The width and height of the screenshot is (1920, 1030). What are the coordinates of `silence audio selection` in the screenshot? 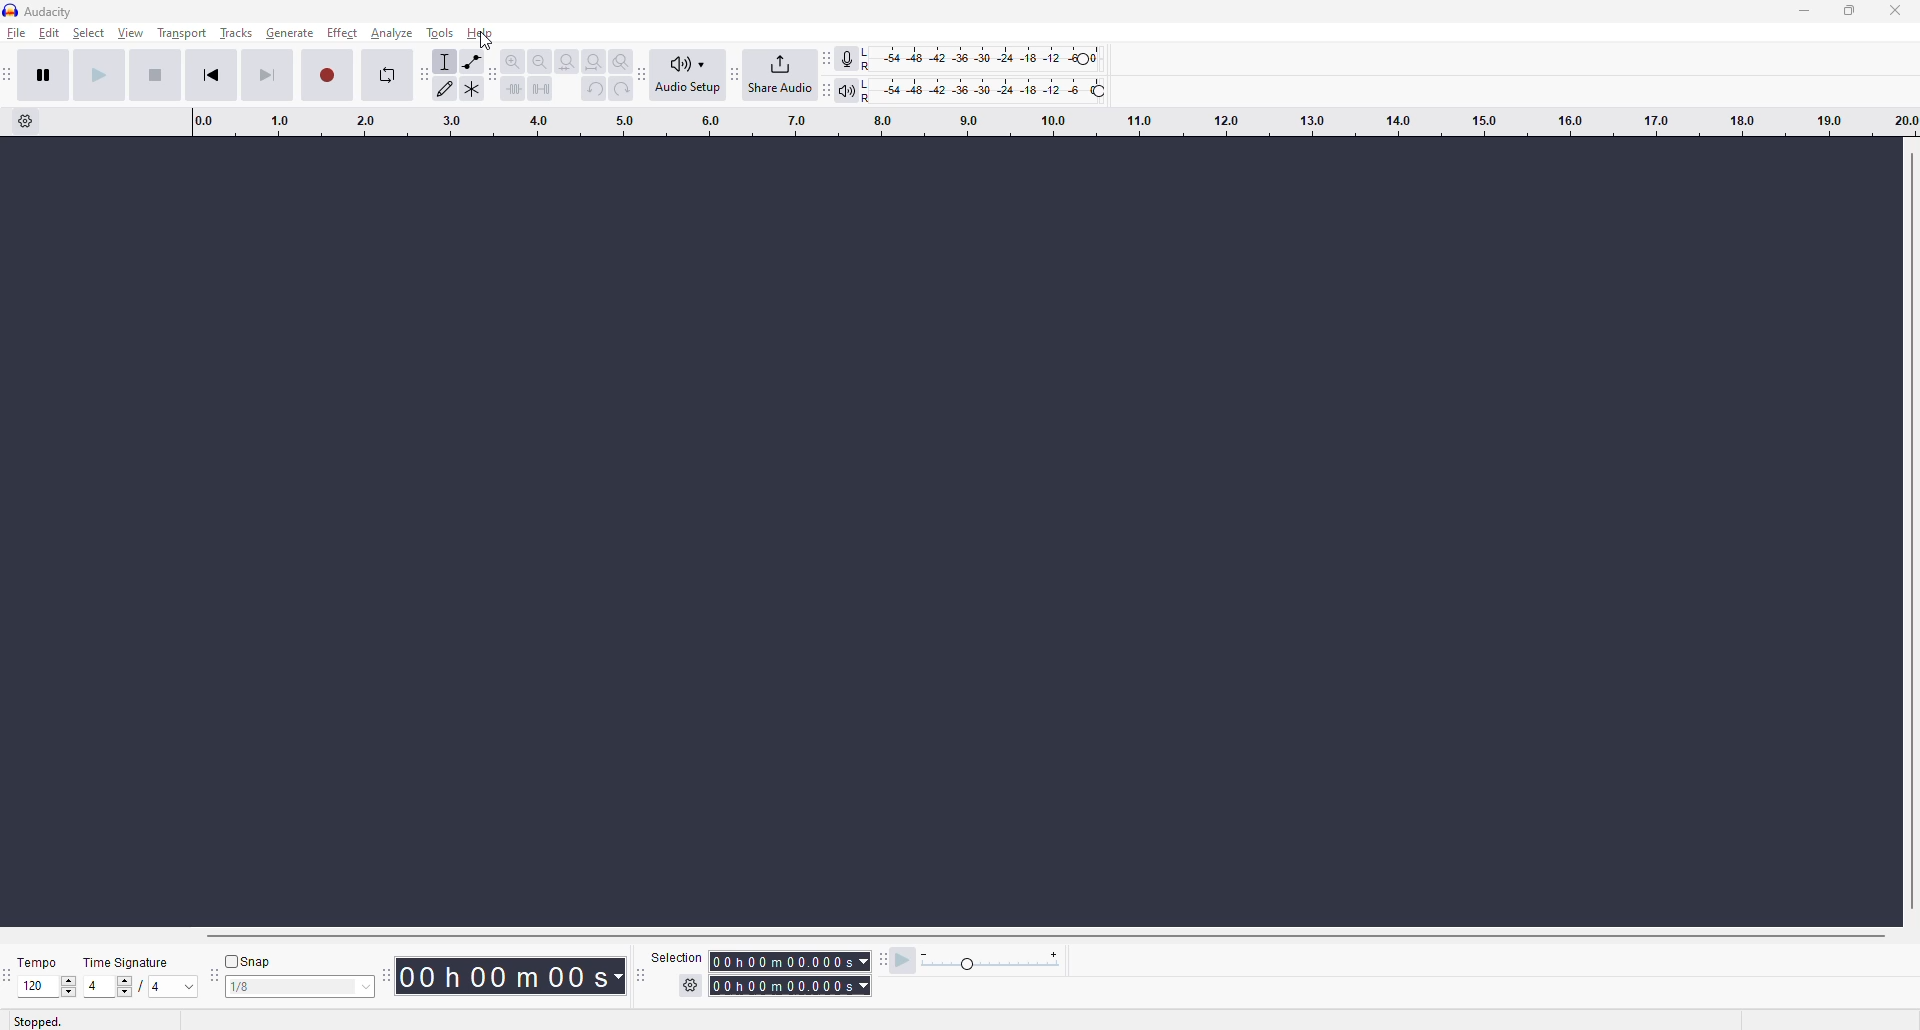 It's located at (540, 87).